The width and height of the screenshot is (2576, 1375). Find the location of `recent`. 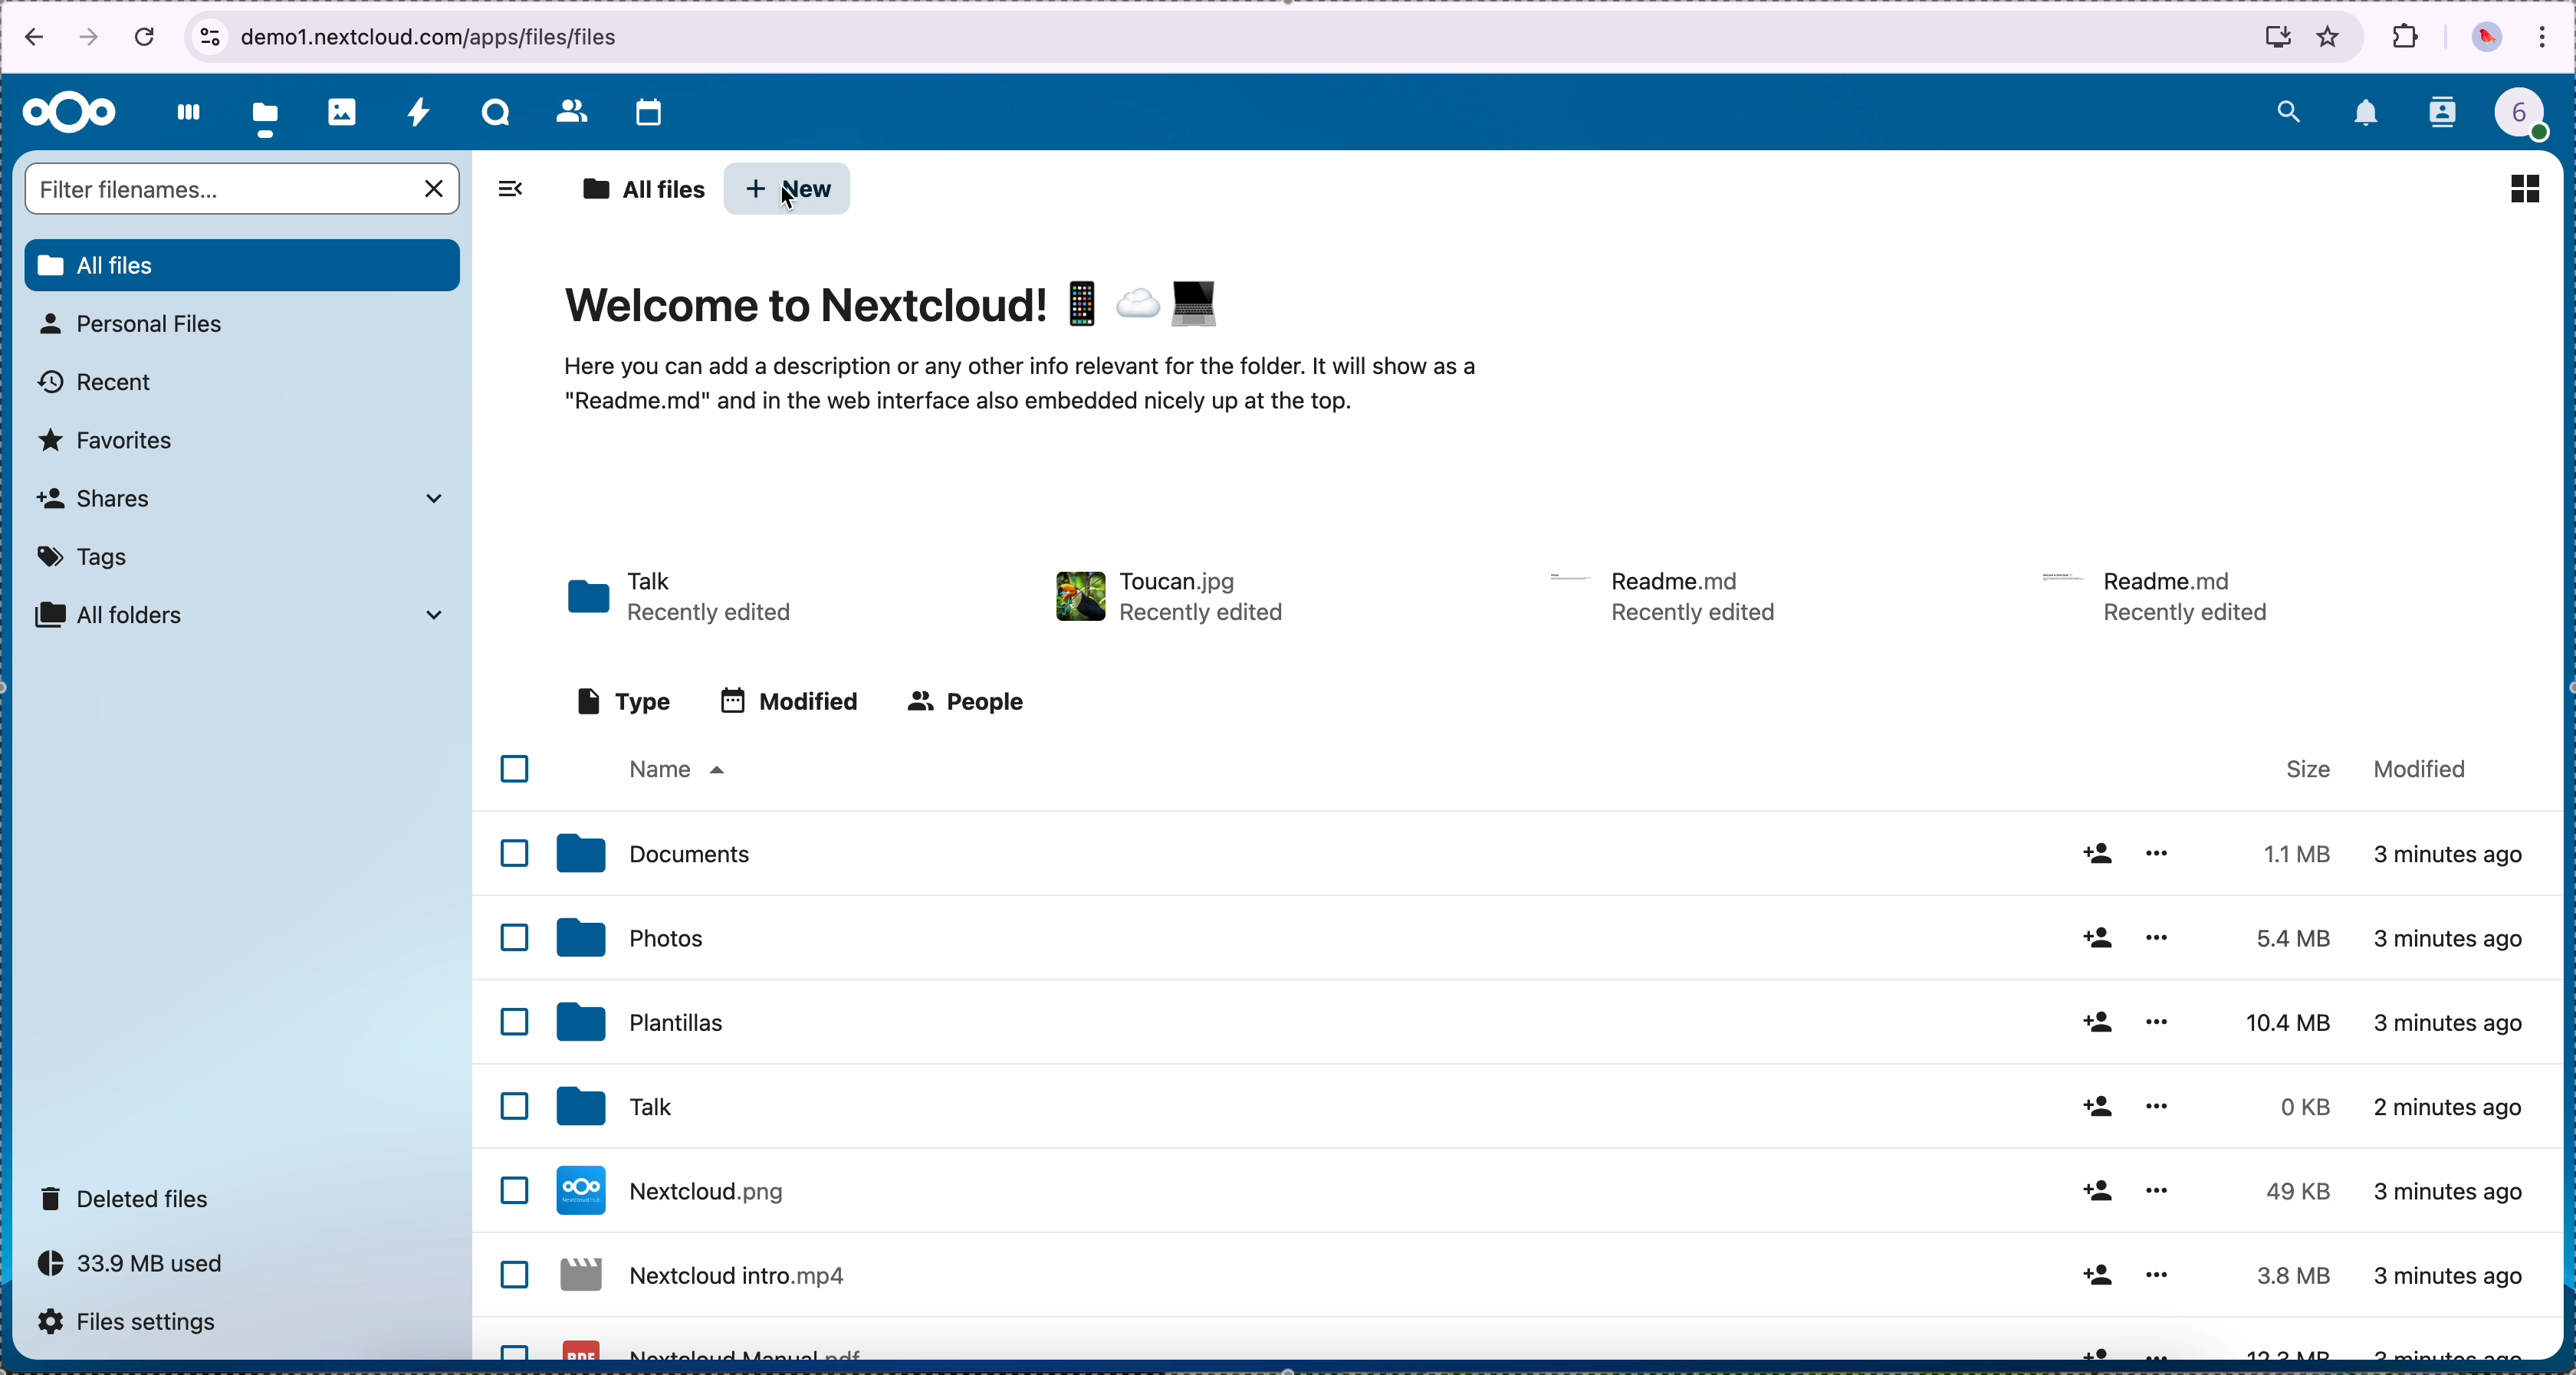

recent is located at coordinates (98, 383).